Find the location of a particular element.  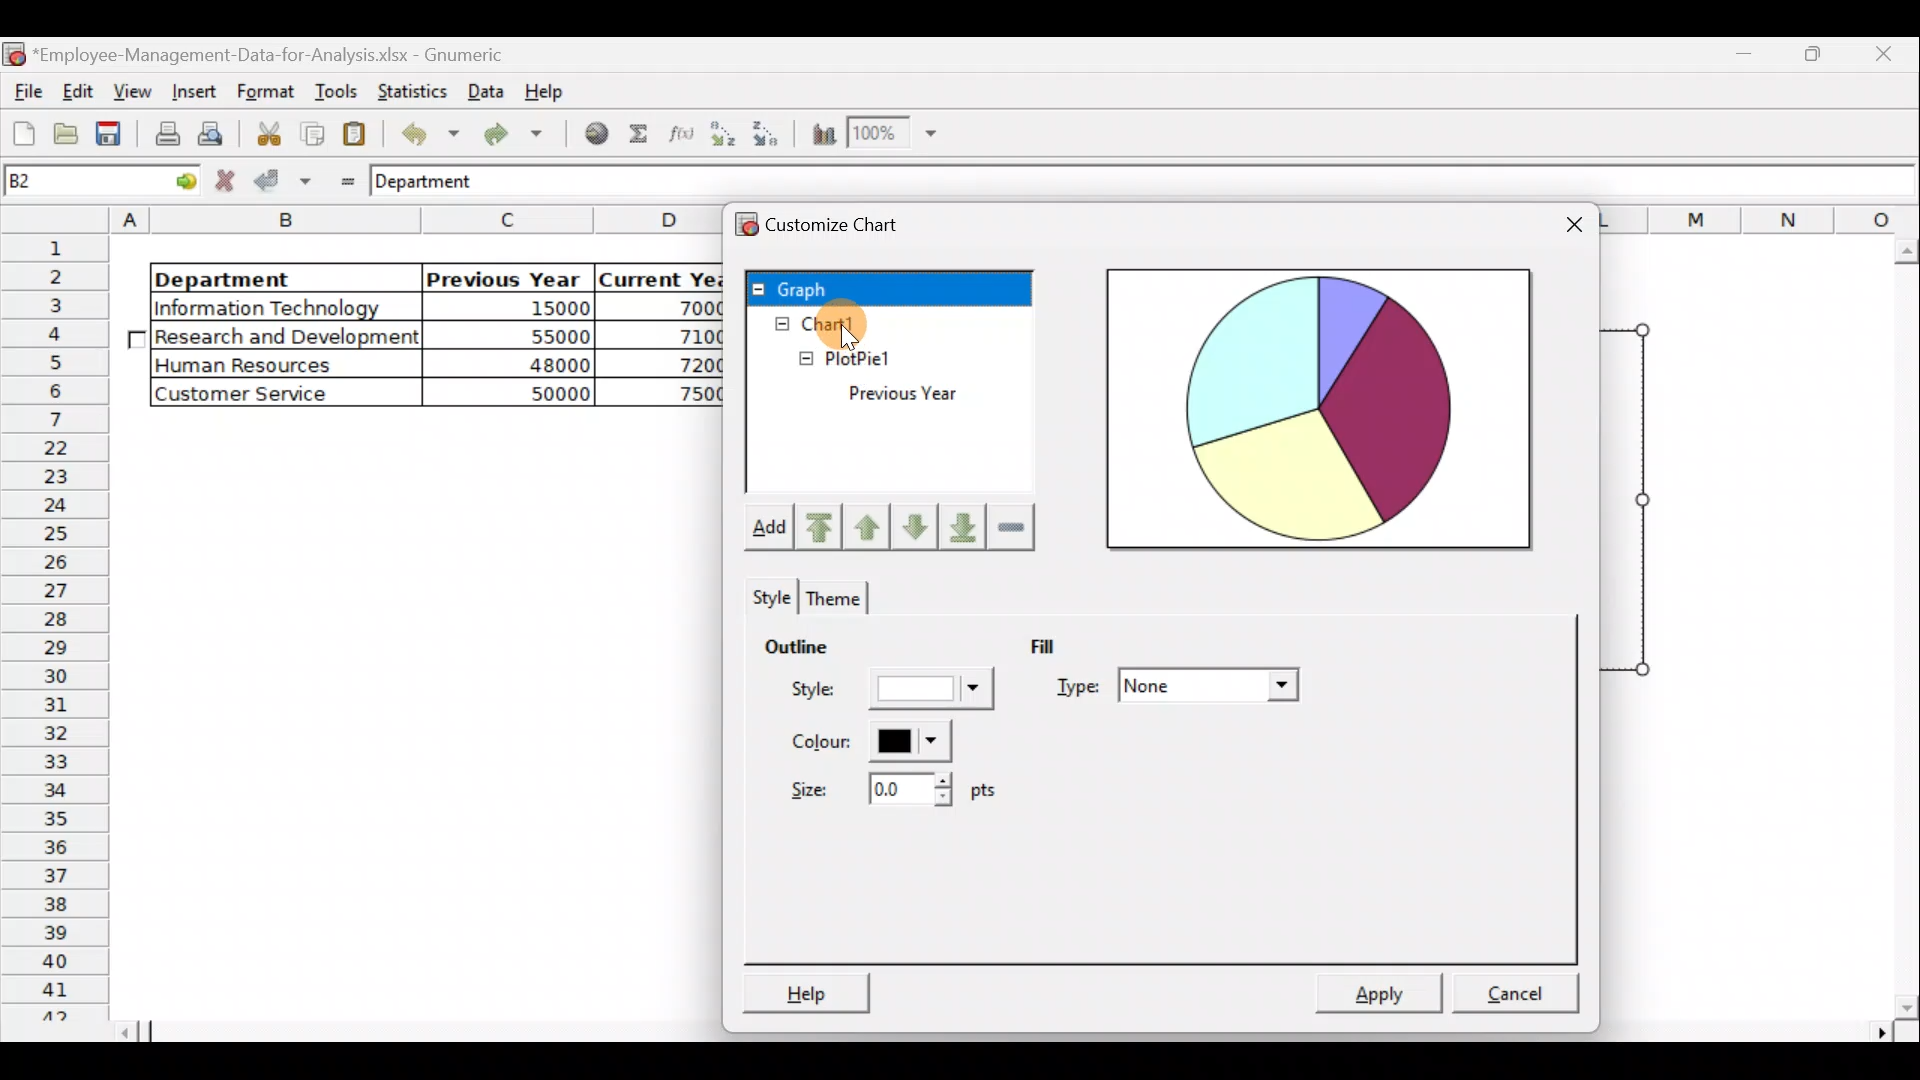

Customize chart is located at coordinates (858, 225).